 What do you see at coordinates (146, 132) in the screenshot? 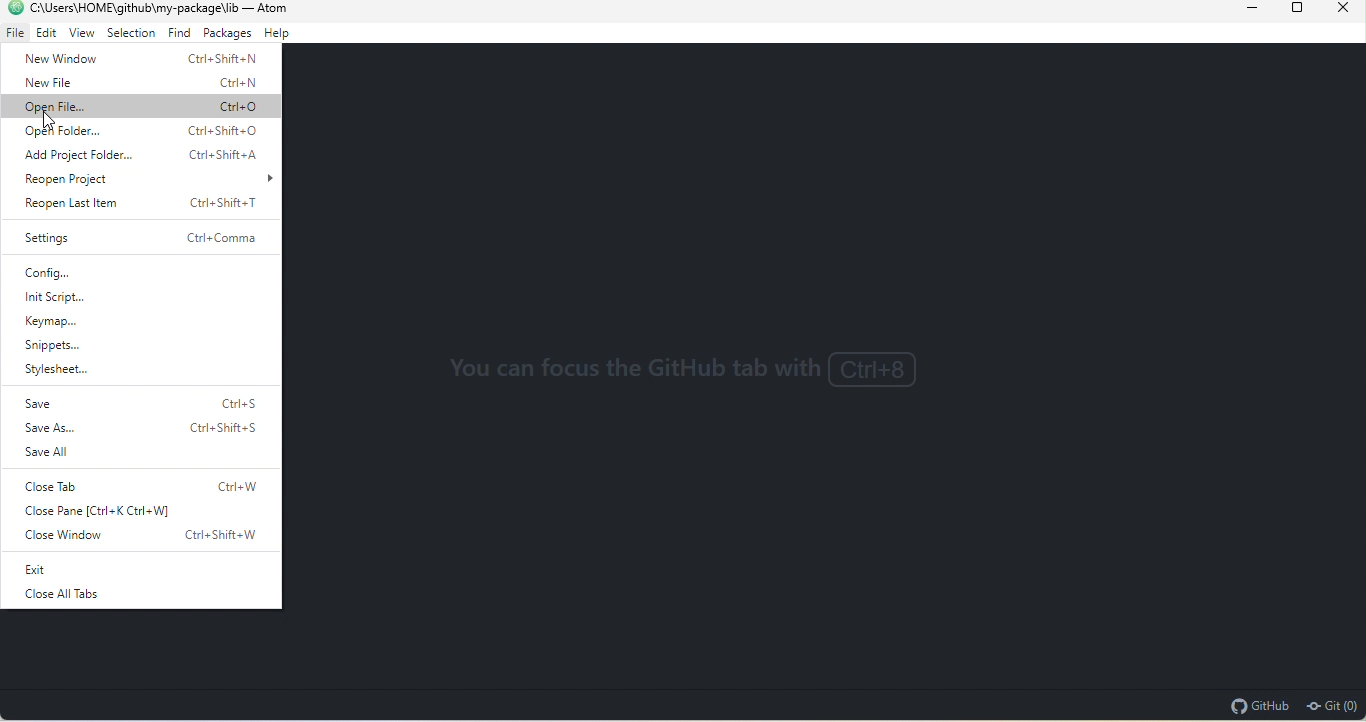
I see `open folder` at bounding box center [146, 132].